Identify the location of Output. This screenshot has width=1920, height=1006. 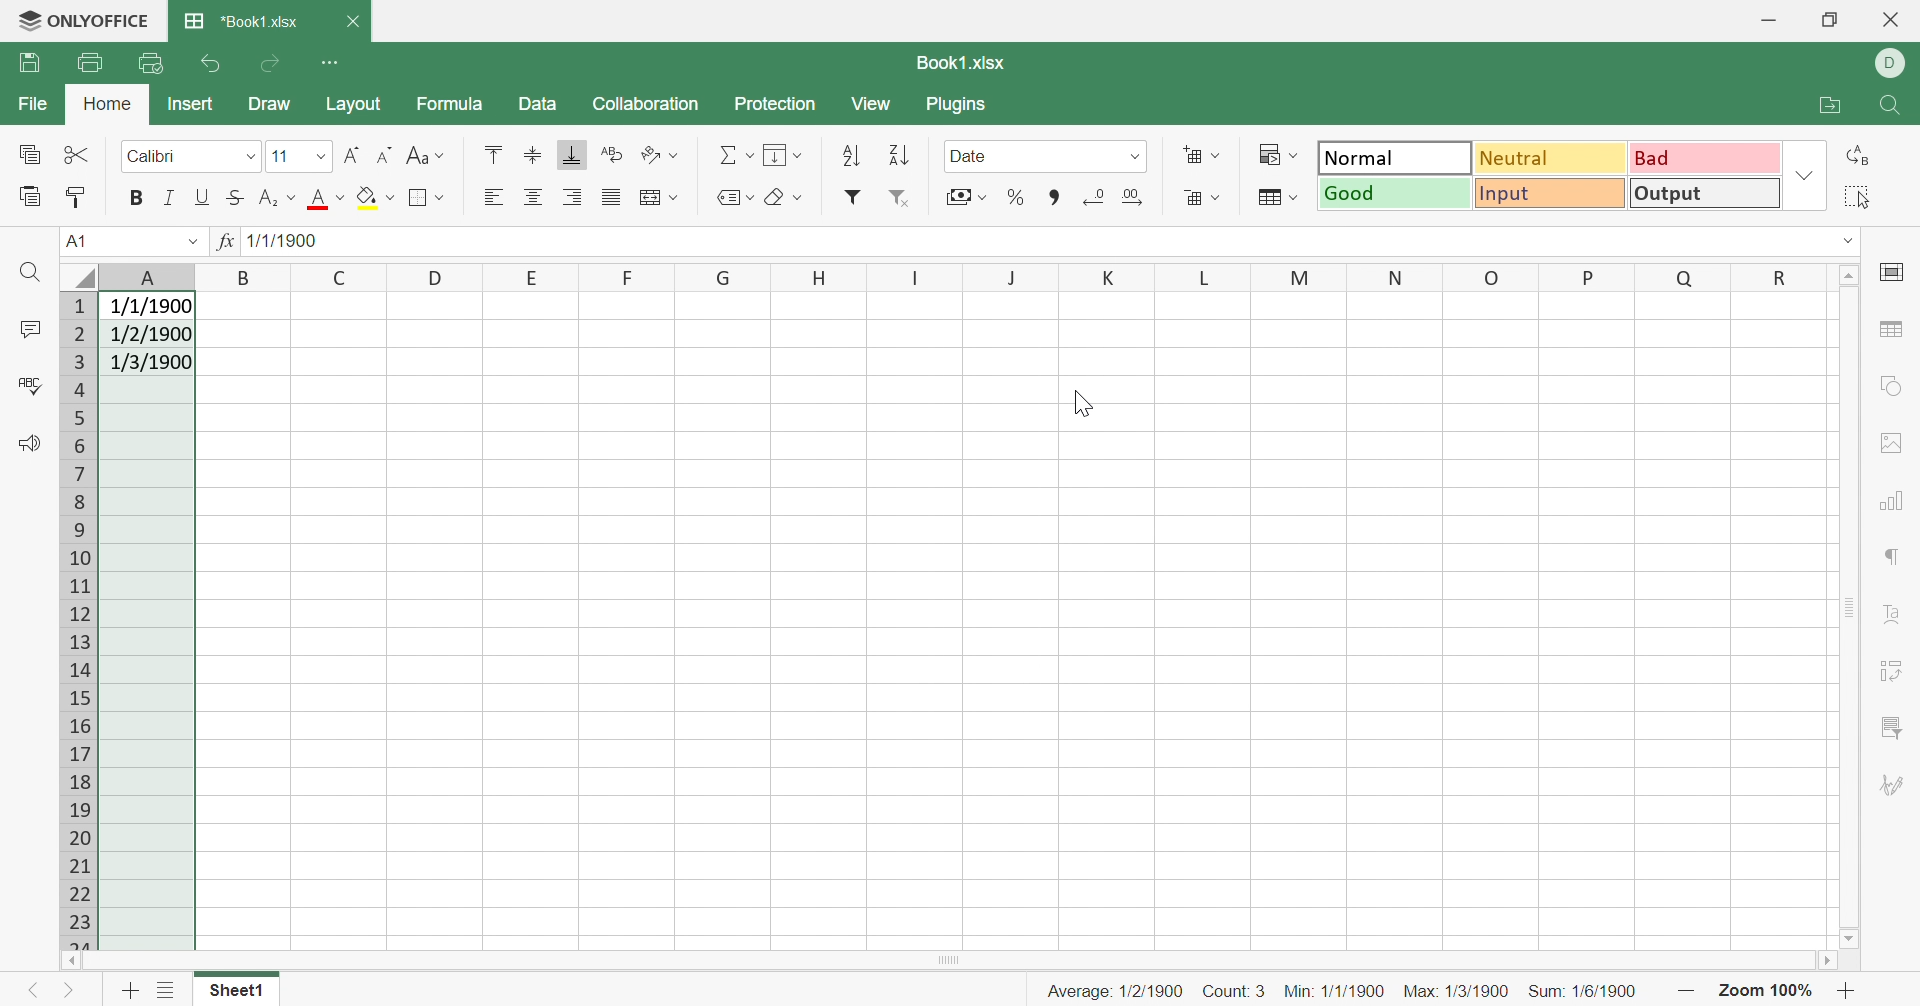
(1708, 193).